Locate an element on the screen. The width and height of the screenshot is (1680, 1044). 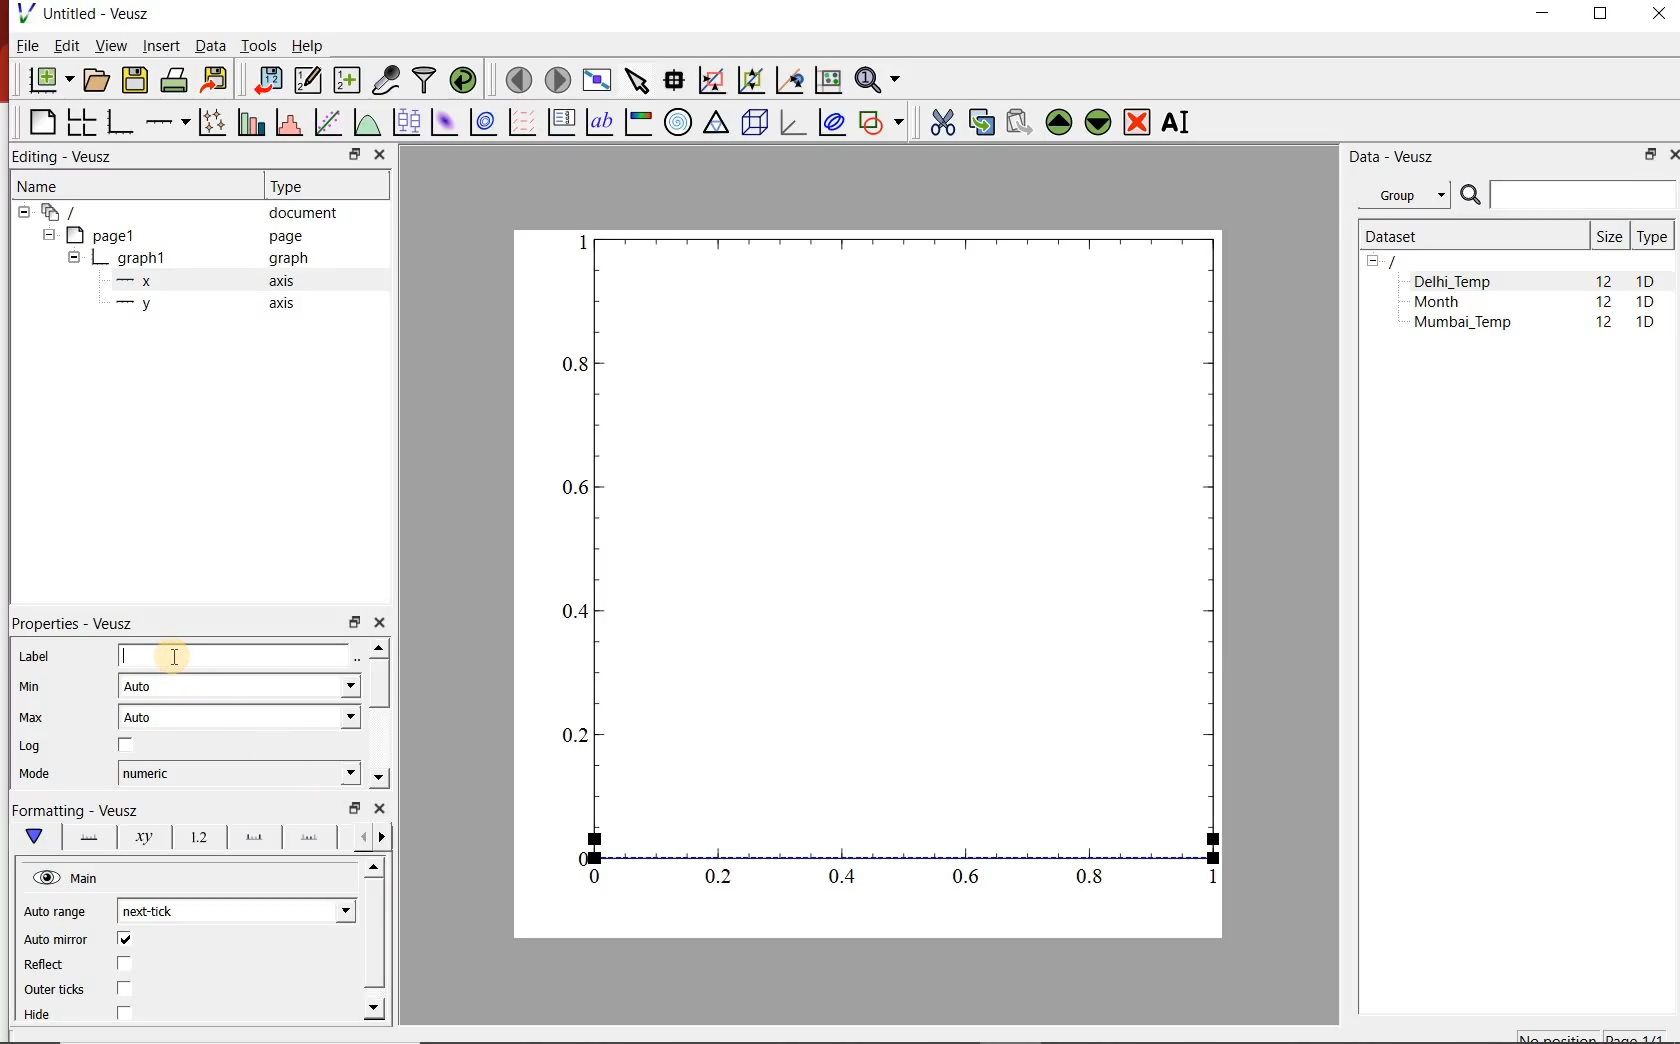
scrollbar is located at coordinates (378, 714).